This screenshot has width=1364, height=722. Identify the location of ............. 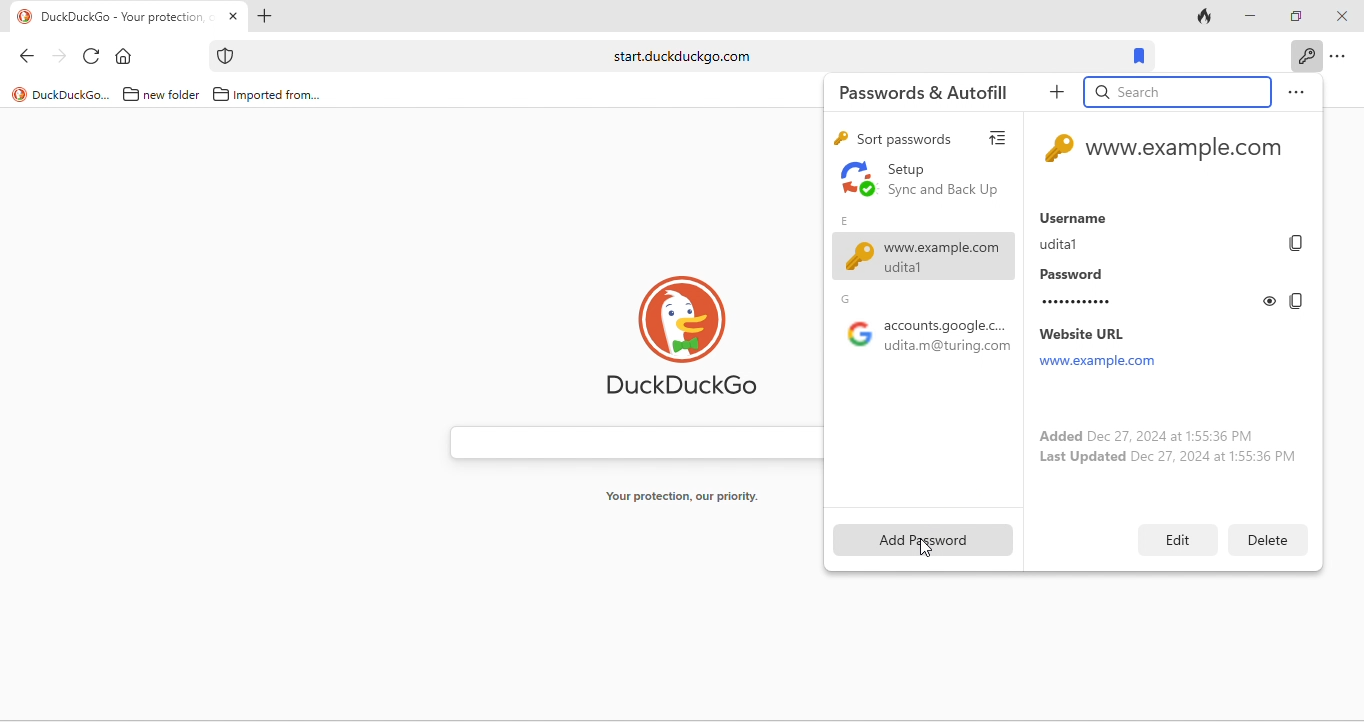
(1077, 302).